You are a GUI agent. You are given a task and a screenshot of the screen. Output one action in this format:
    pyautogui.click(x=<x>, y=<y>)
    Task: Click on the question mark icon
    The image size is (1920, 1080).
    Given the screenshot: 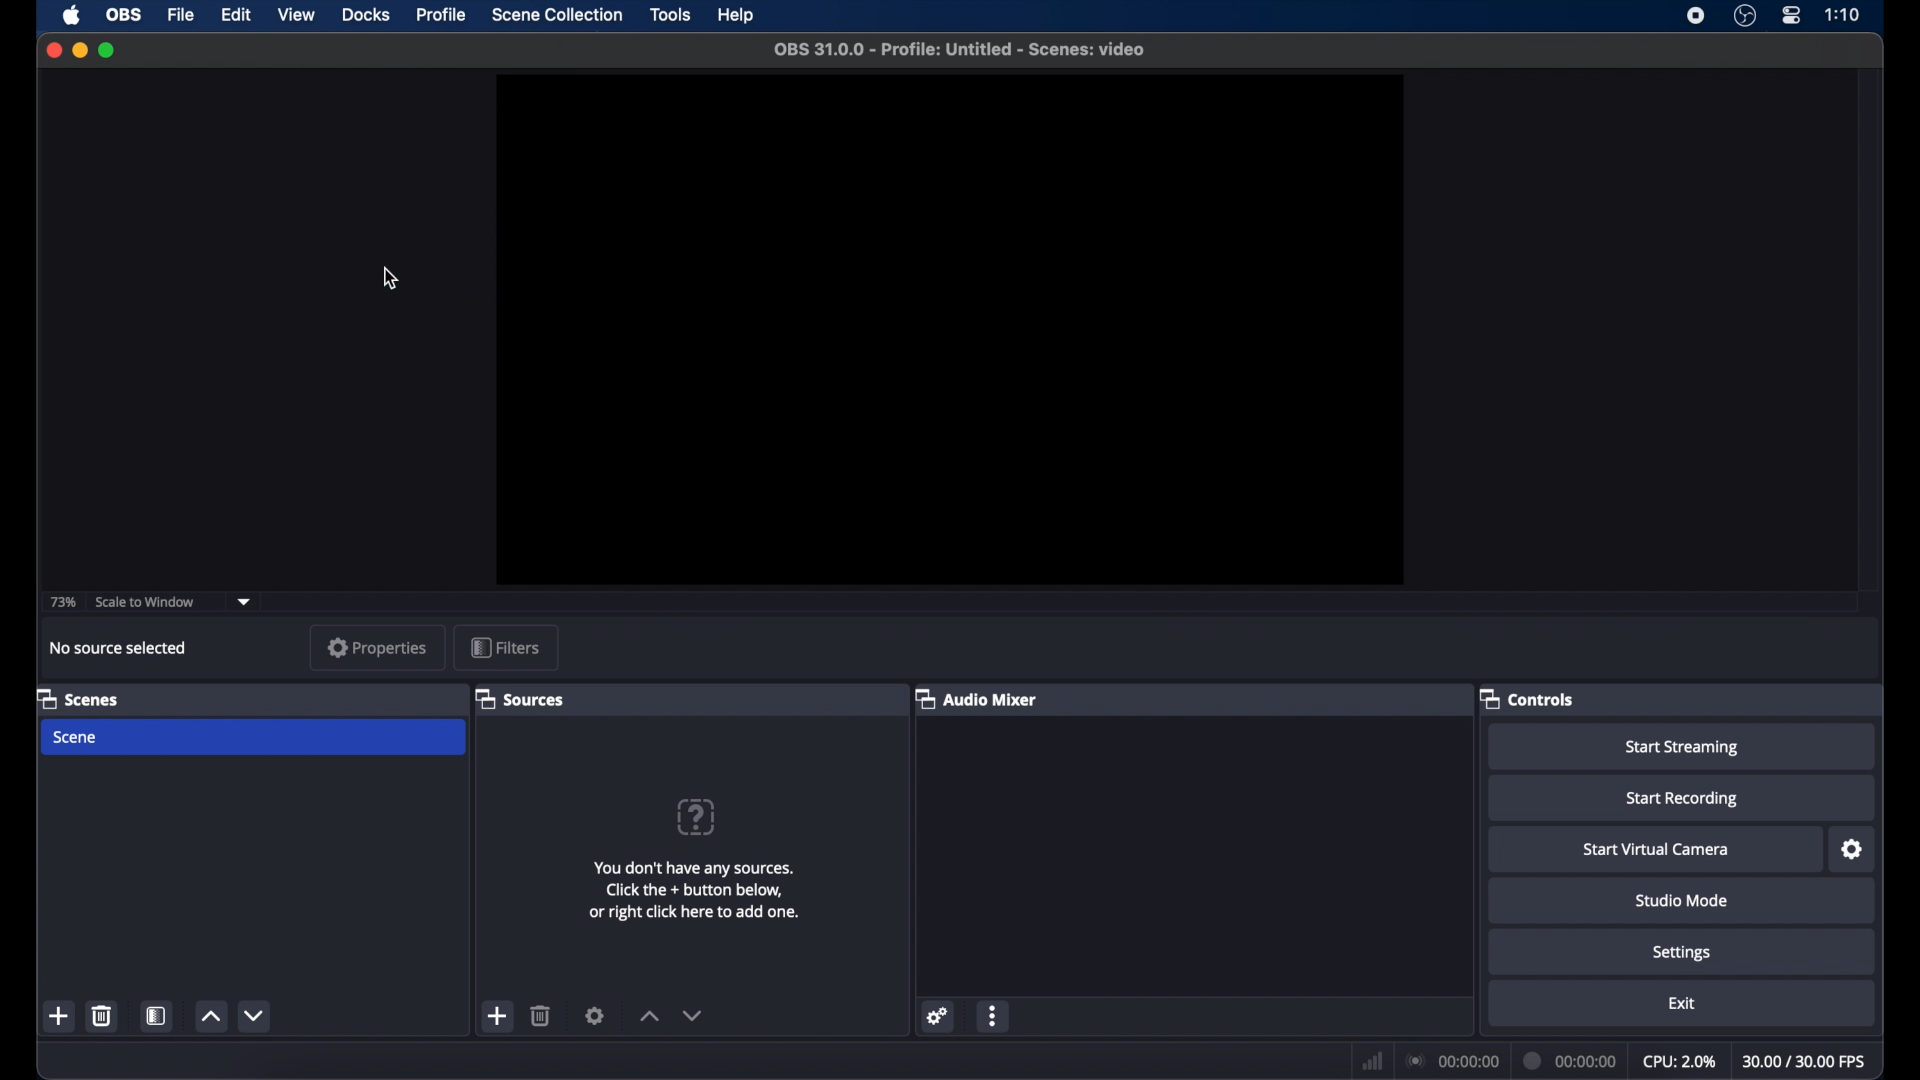 What is the action you would take?
    pyautogui.click(x=697, y=823)
    